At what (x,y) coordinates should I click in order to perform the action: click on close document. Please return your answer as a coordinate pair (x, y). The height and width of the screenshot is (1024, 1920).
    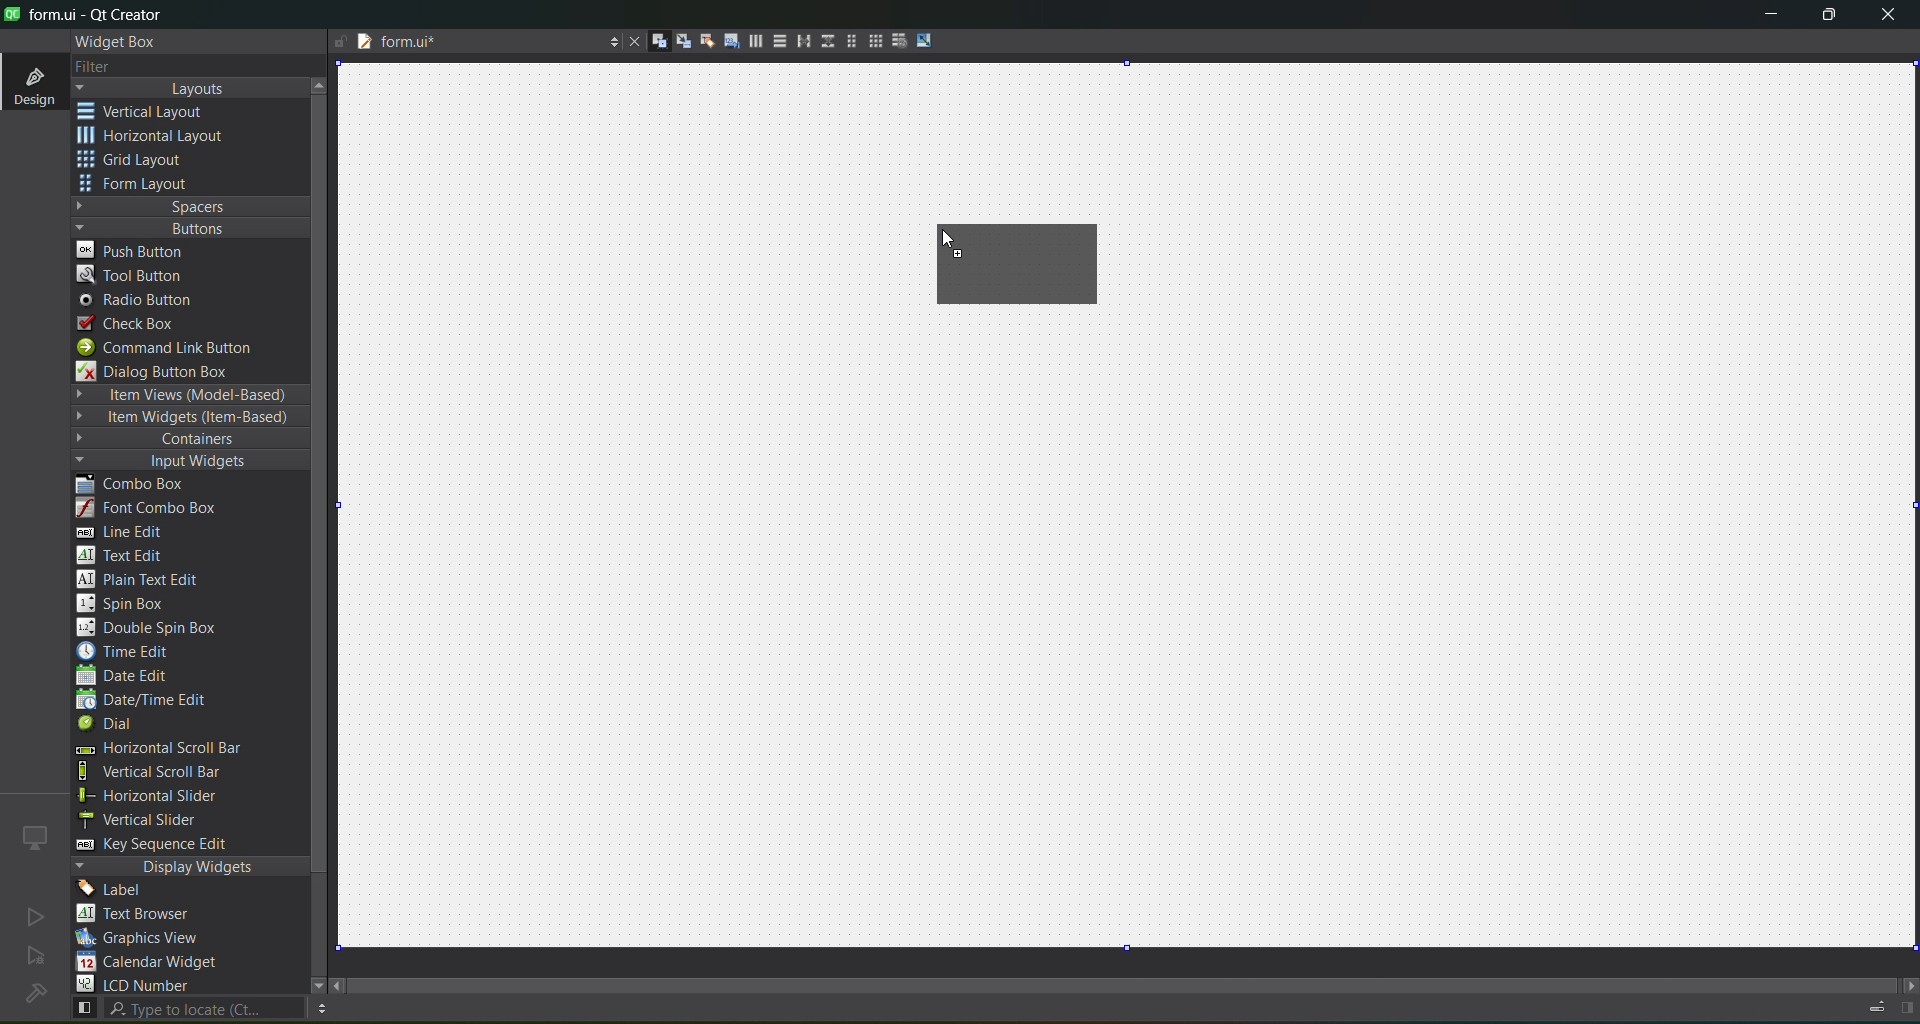
    Looking at the image, I should click on (630, 43).